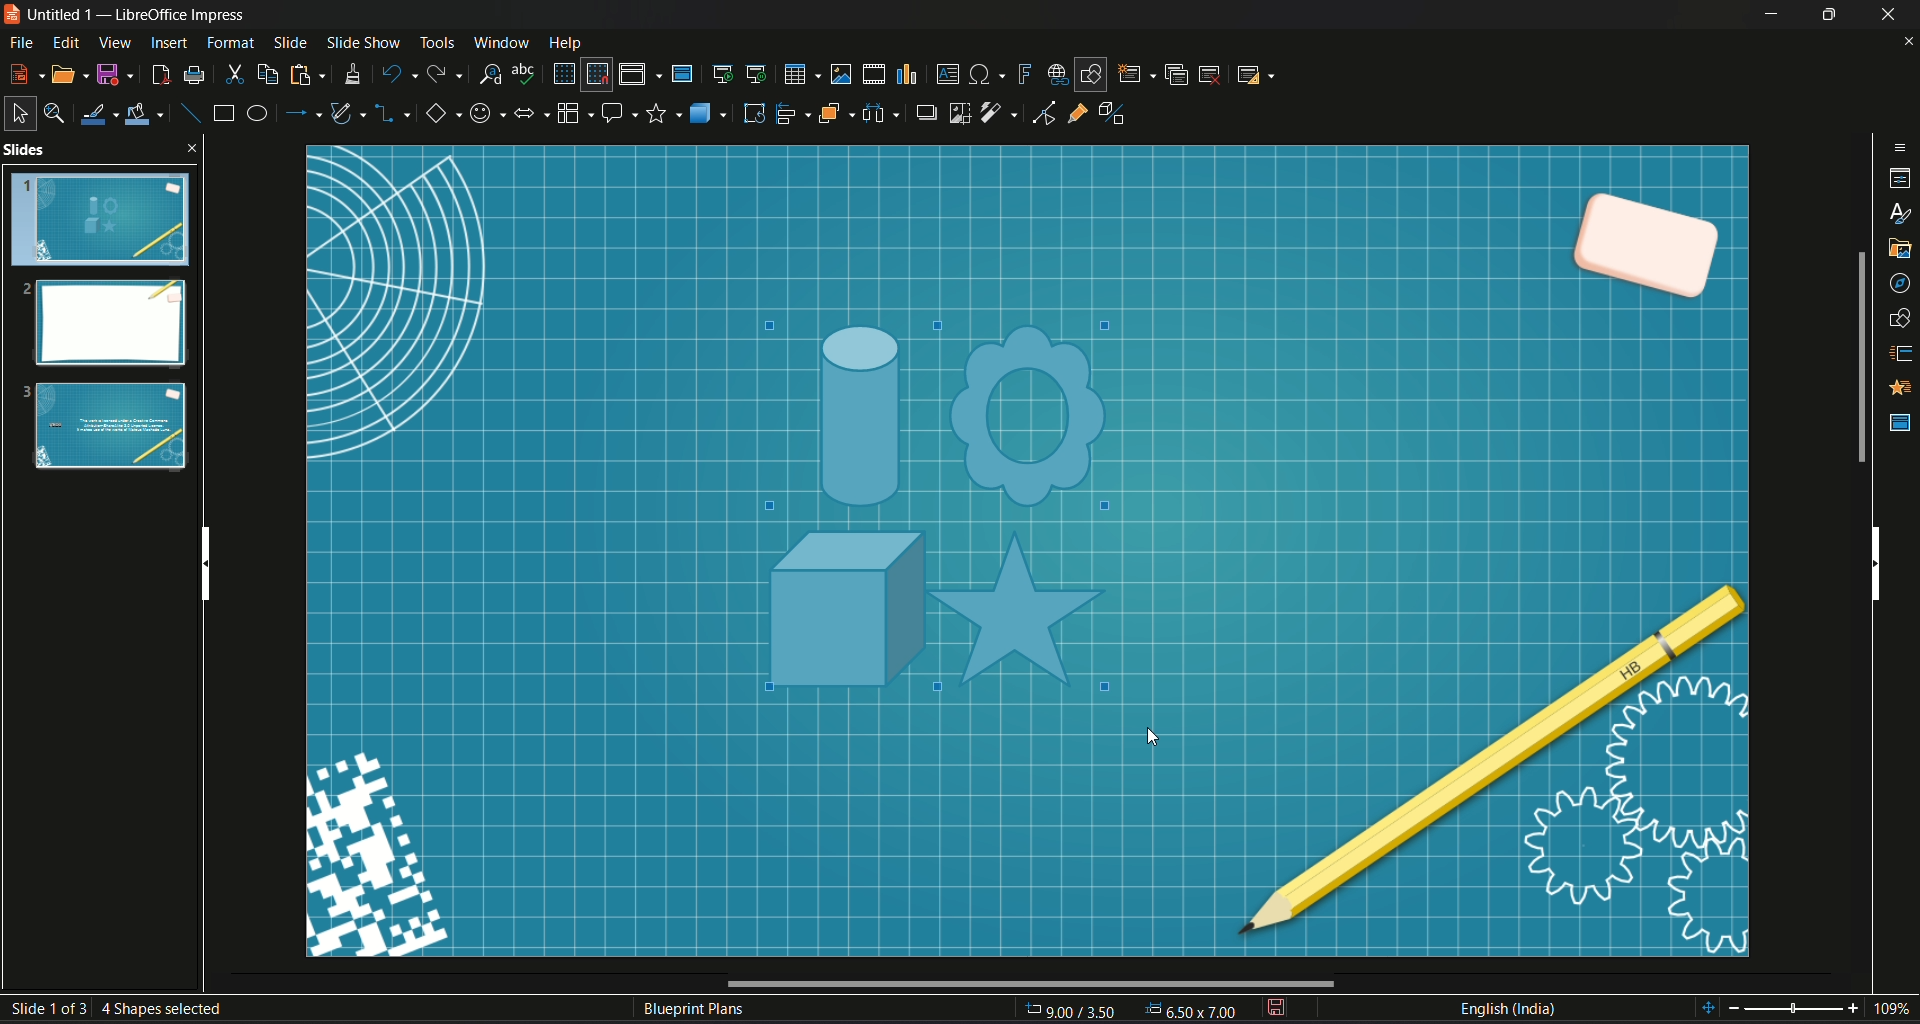  What do you see at coordinates (301, 113) in the screenshot?
I see `lines and arrow` at bounding box center [301, 113].